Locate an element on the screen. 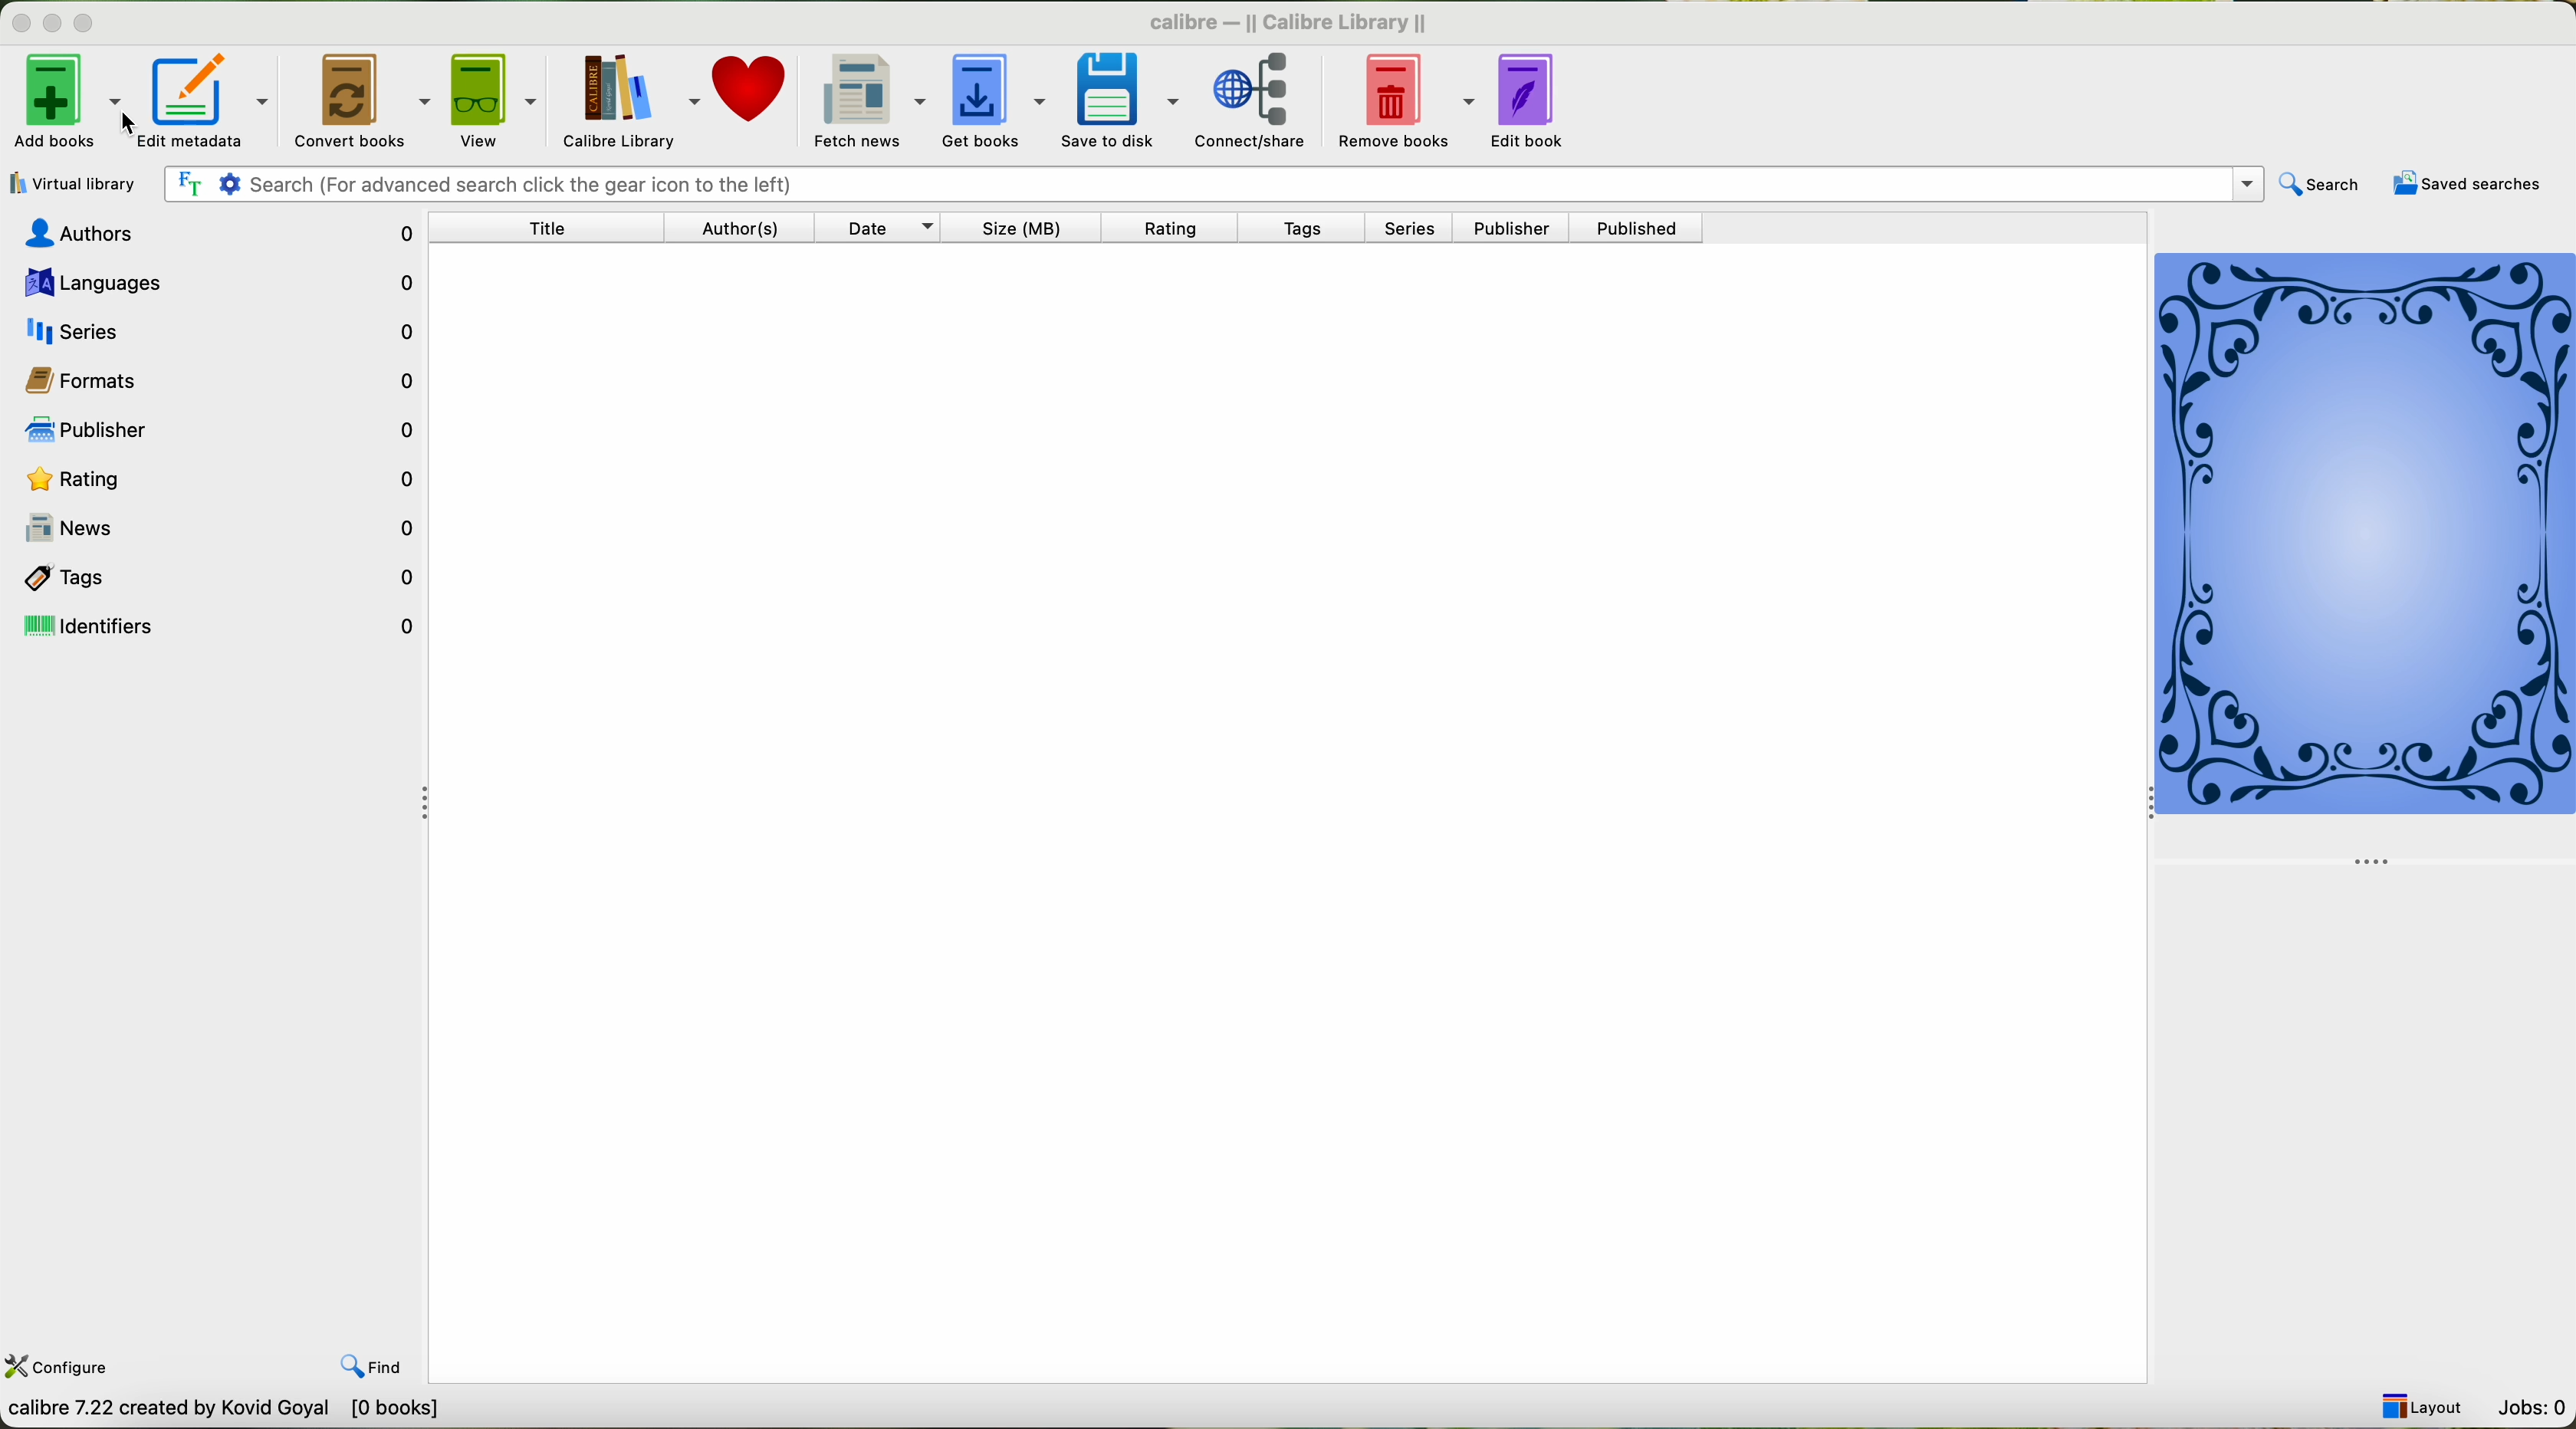  publisher is located at coordinates (1516, 228).